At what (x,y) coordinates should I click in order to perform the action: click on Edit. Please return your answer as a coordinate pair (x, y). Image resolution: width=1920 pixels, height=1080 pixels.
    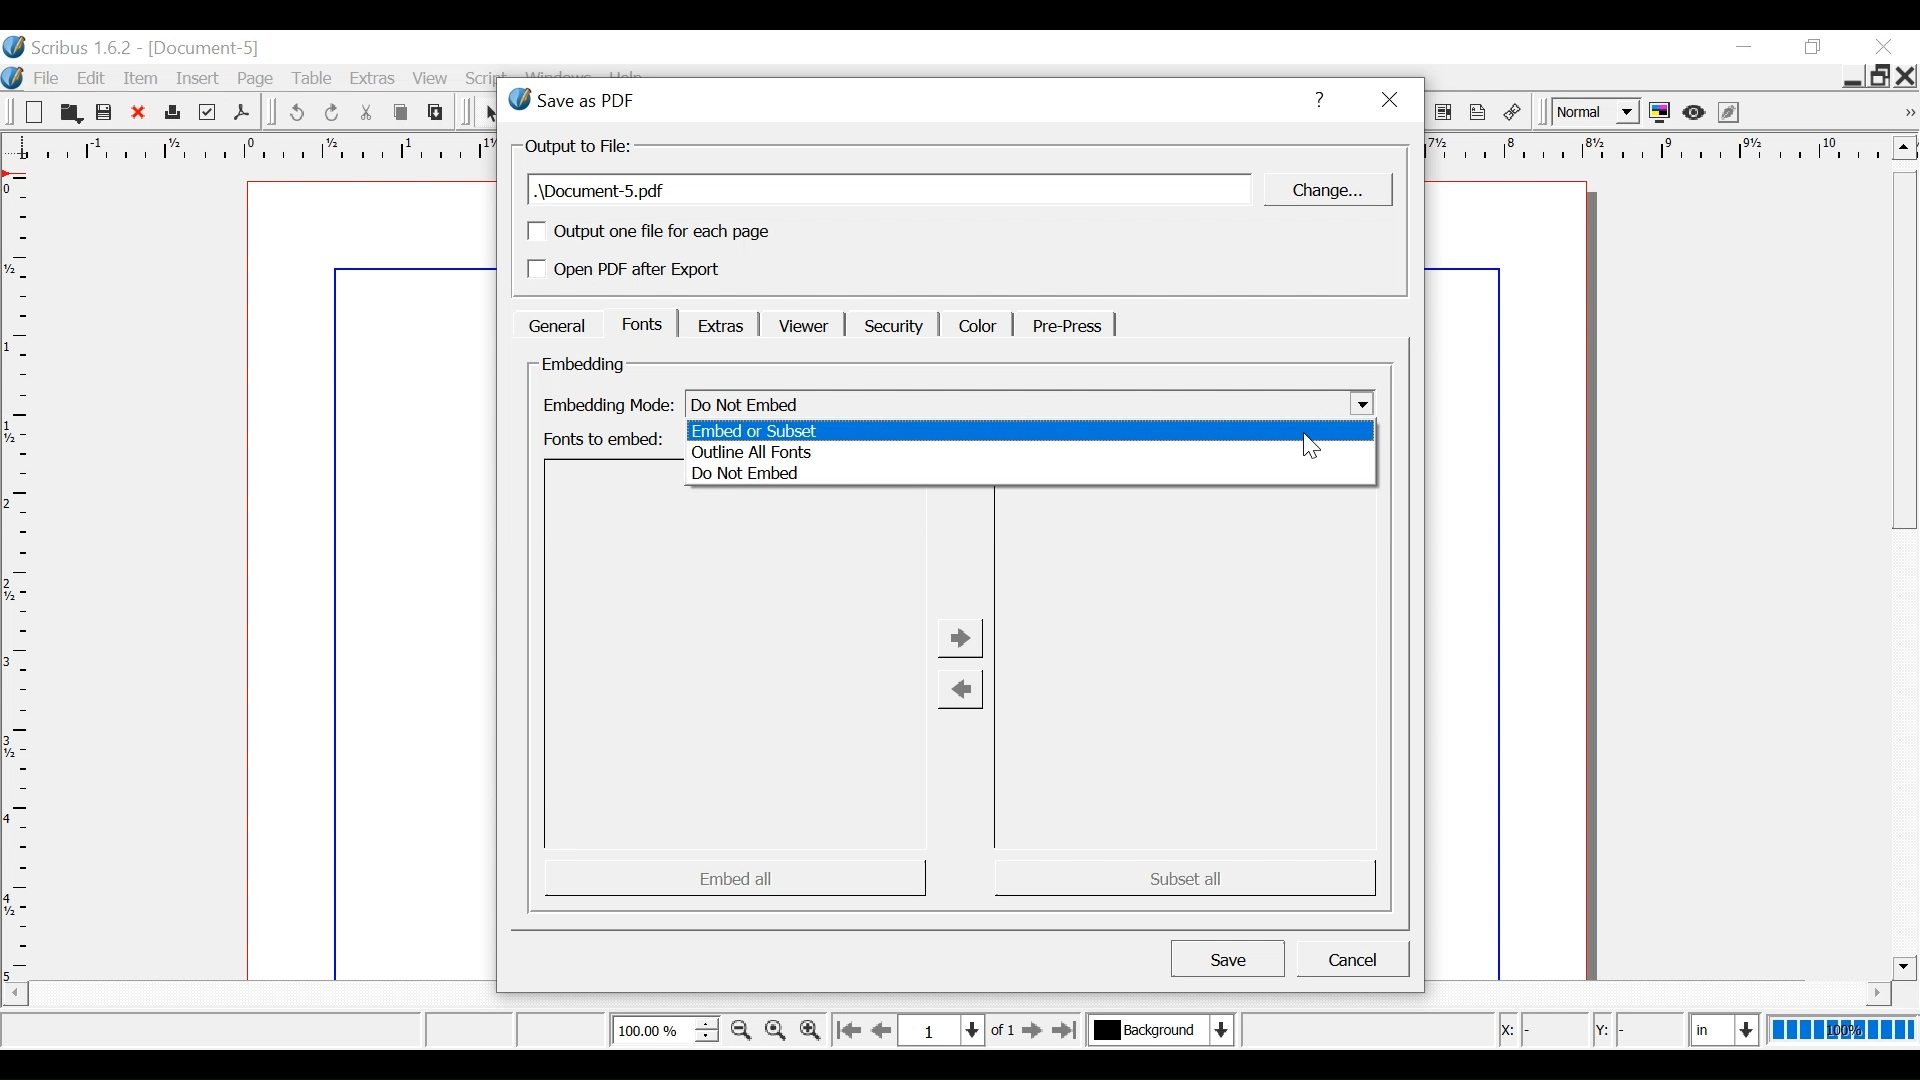
    Looking at the image, I should click on (93, 78).